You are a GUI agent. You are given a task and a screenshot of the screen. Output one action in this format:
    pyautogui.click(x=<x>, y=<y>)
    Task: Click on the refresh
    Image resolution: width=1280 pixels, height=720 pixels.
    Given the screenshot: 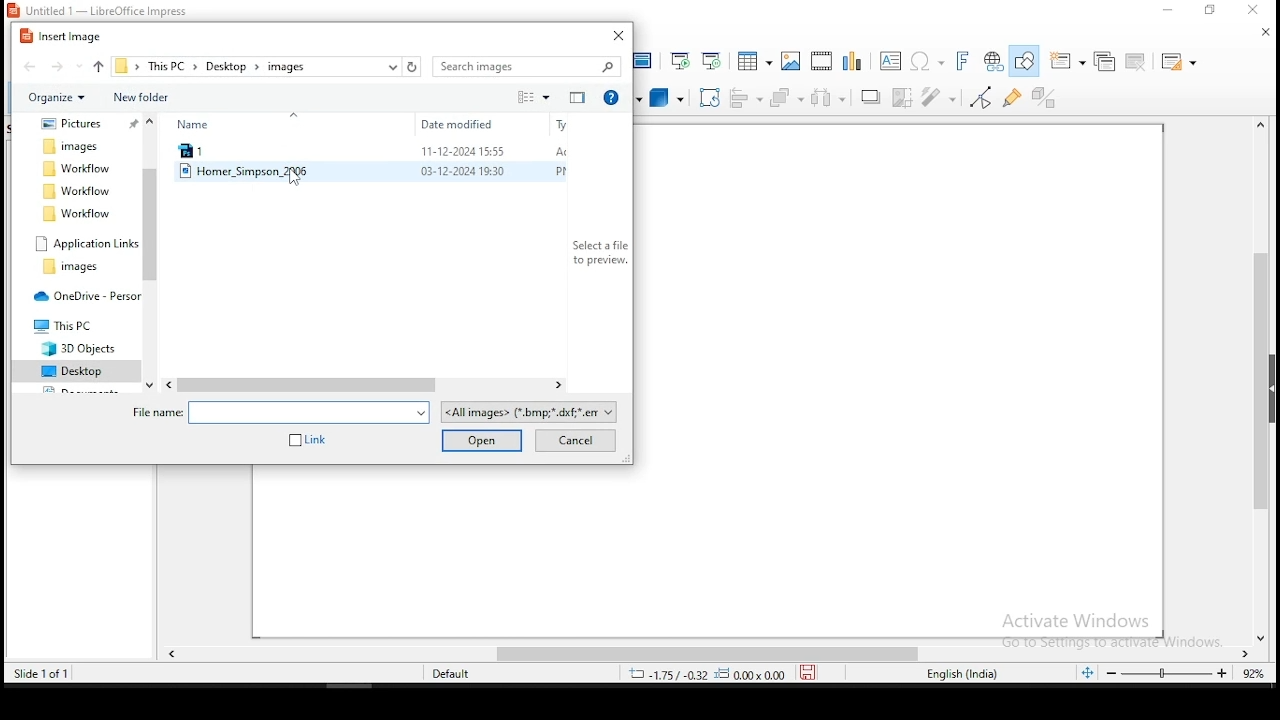 What is the action you would take?
    pyautogui.click(x=416, y=67)
    